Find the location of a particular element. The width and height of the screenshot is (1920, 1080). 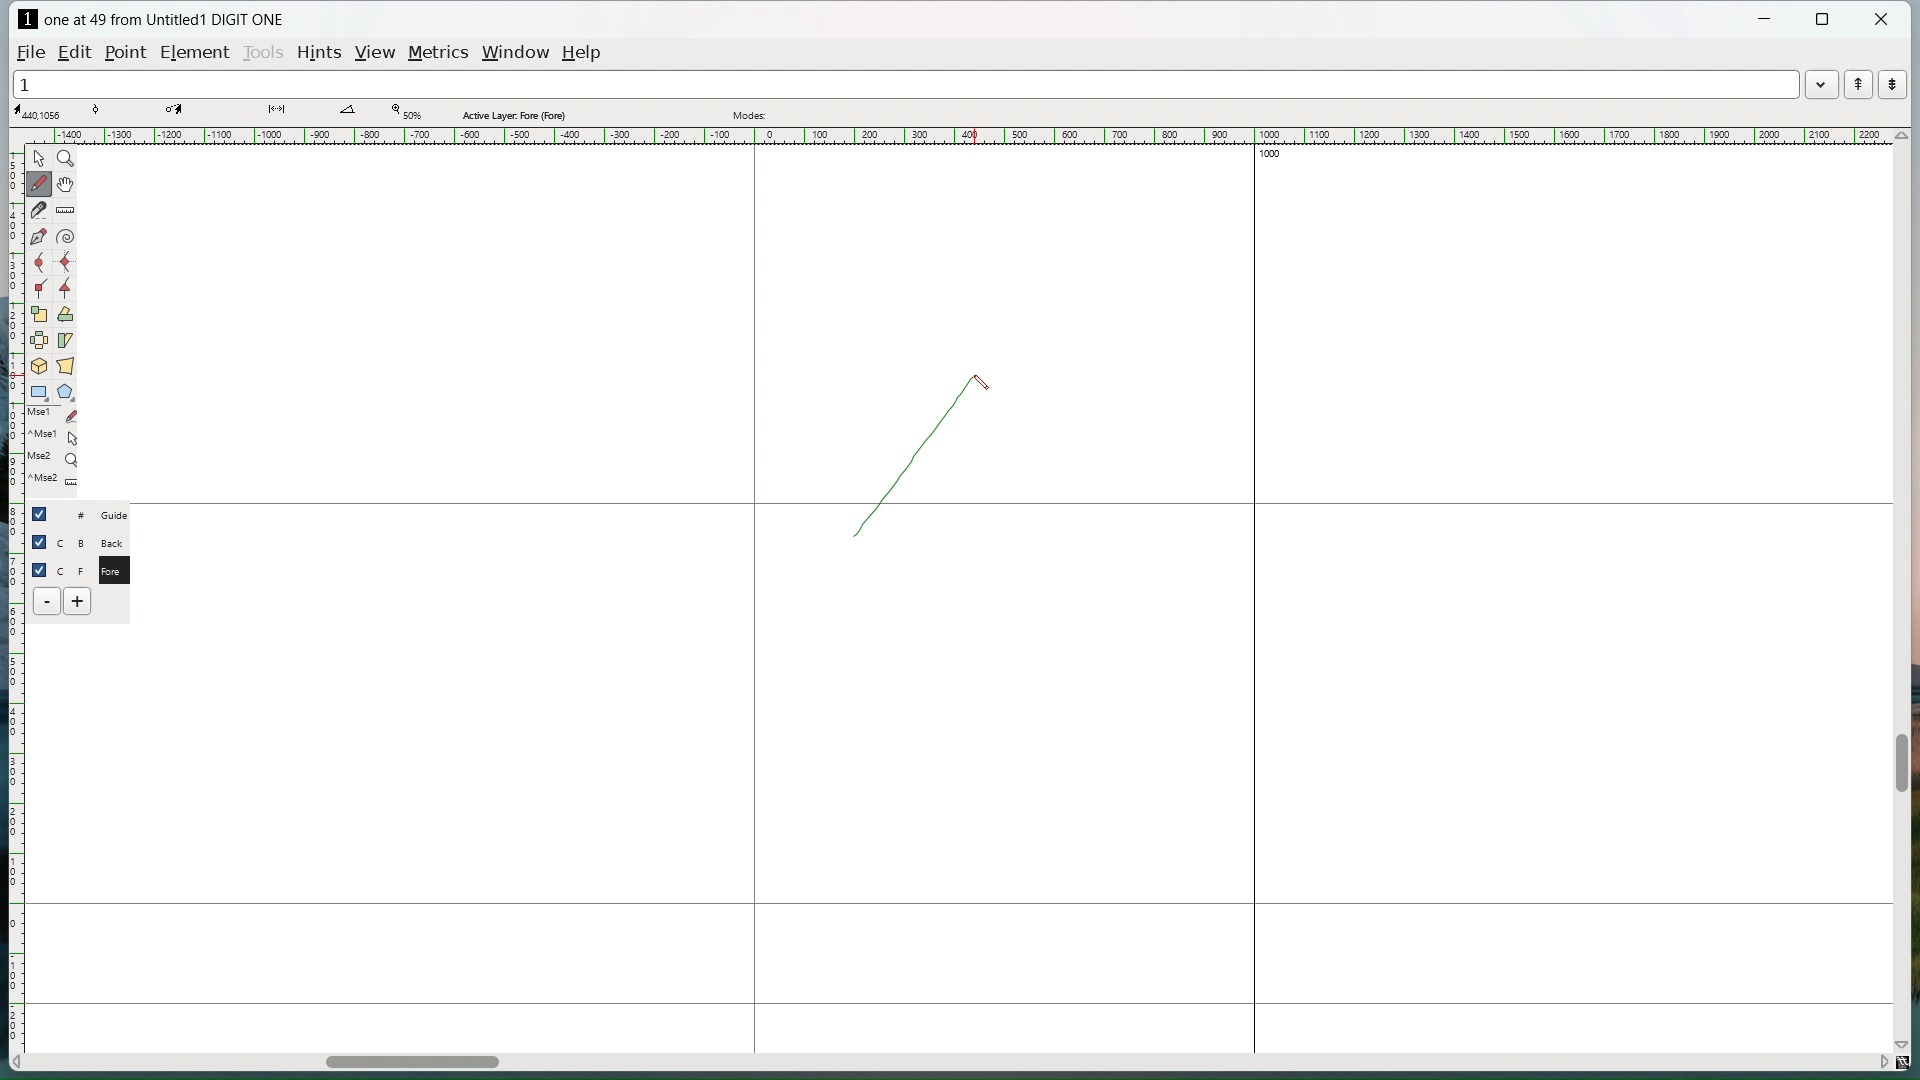

C B Back is located at coordinates (93, 540).